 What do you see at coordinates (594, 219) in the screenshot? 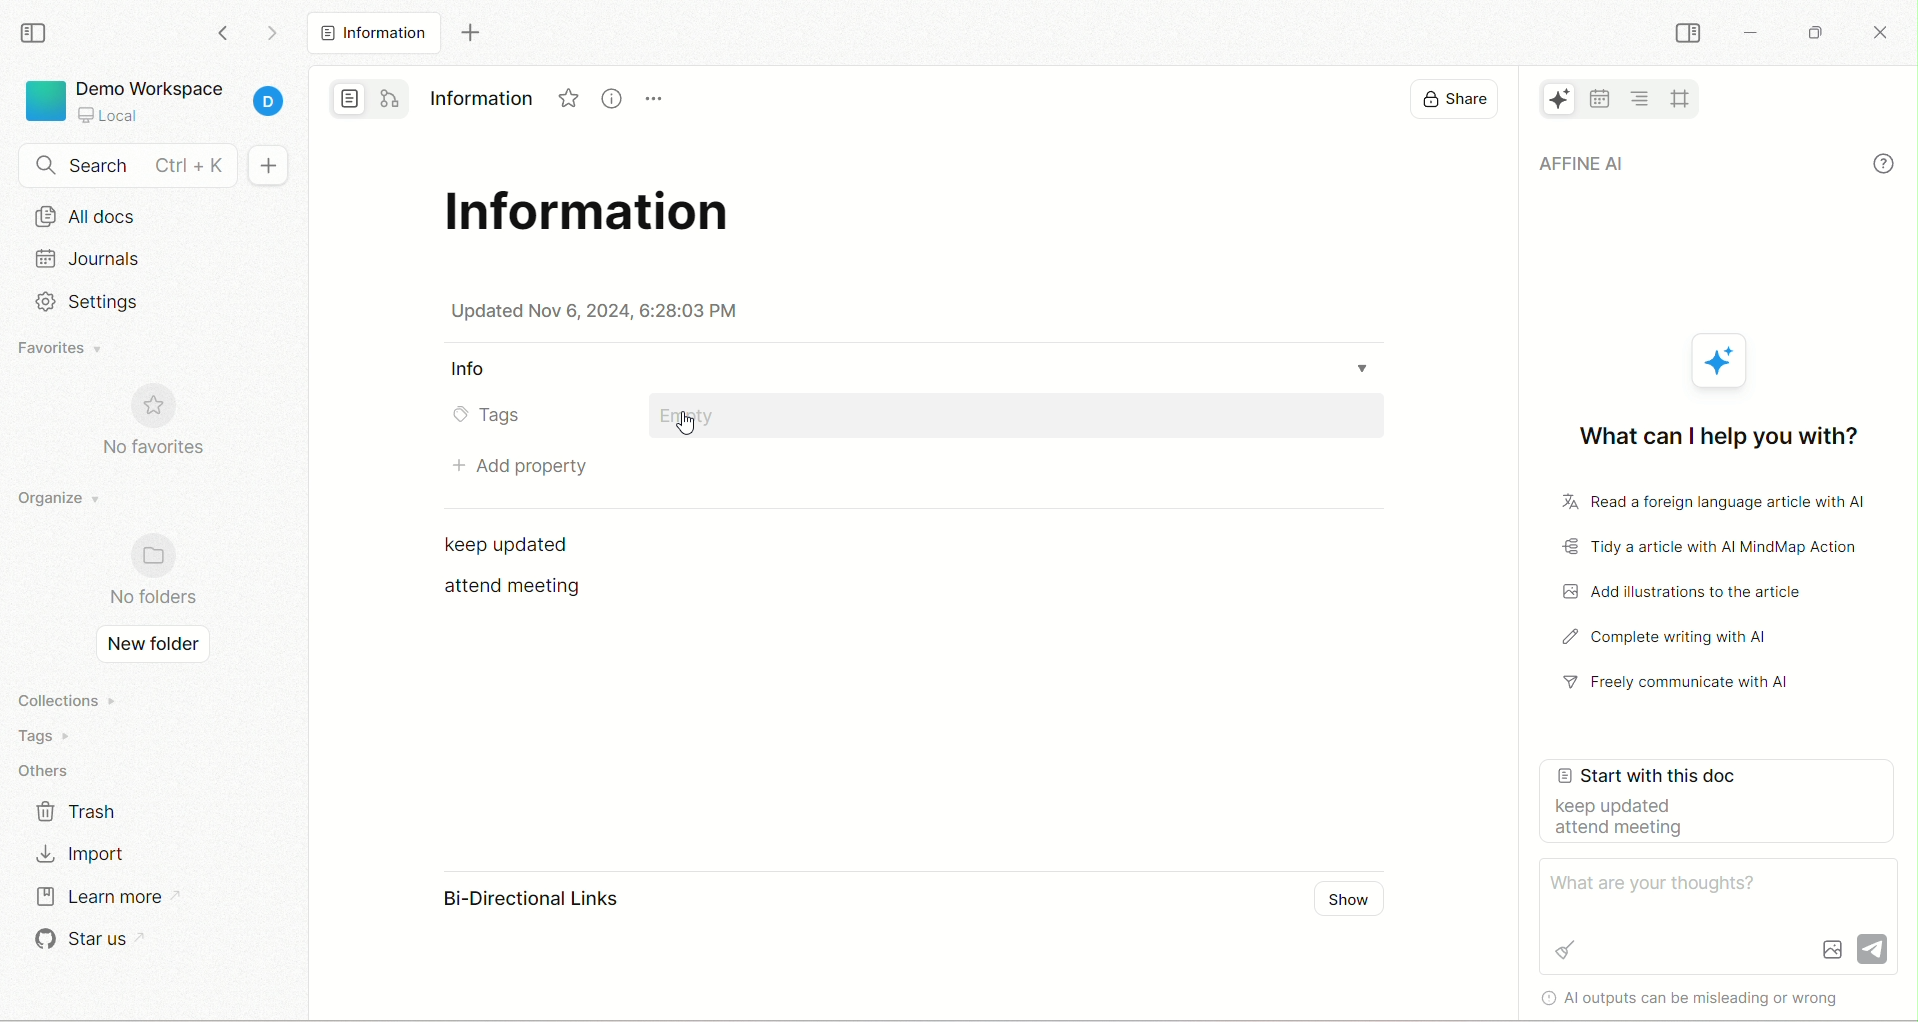
I see `title` at bounding box center [594, 219].